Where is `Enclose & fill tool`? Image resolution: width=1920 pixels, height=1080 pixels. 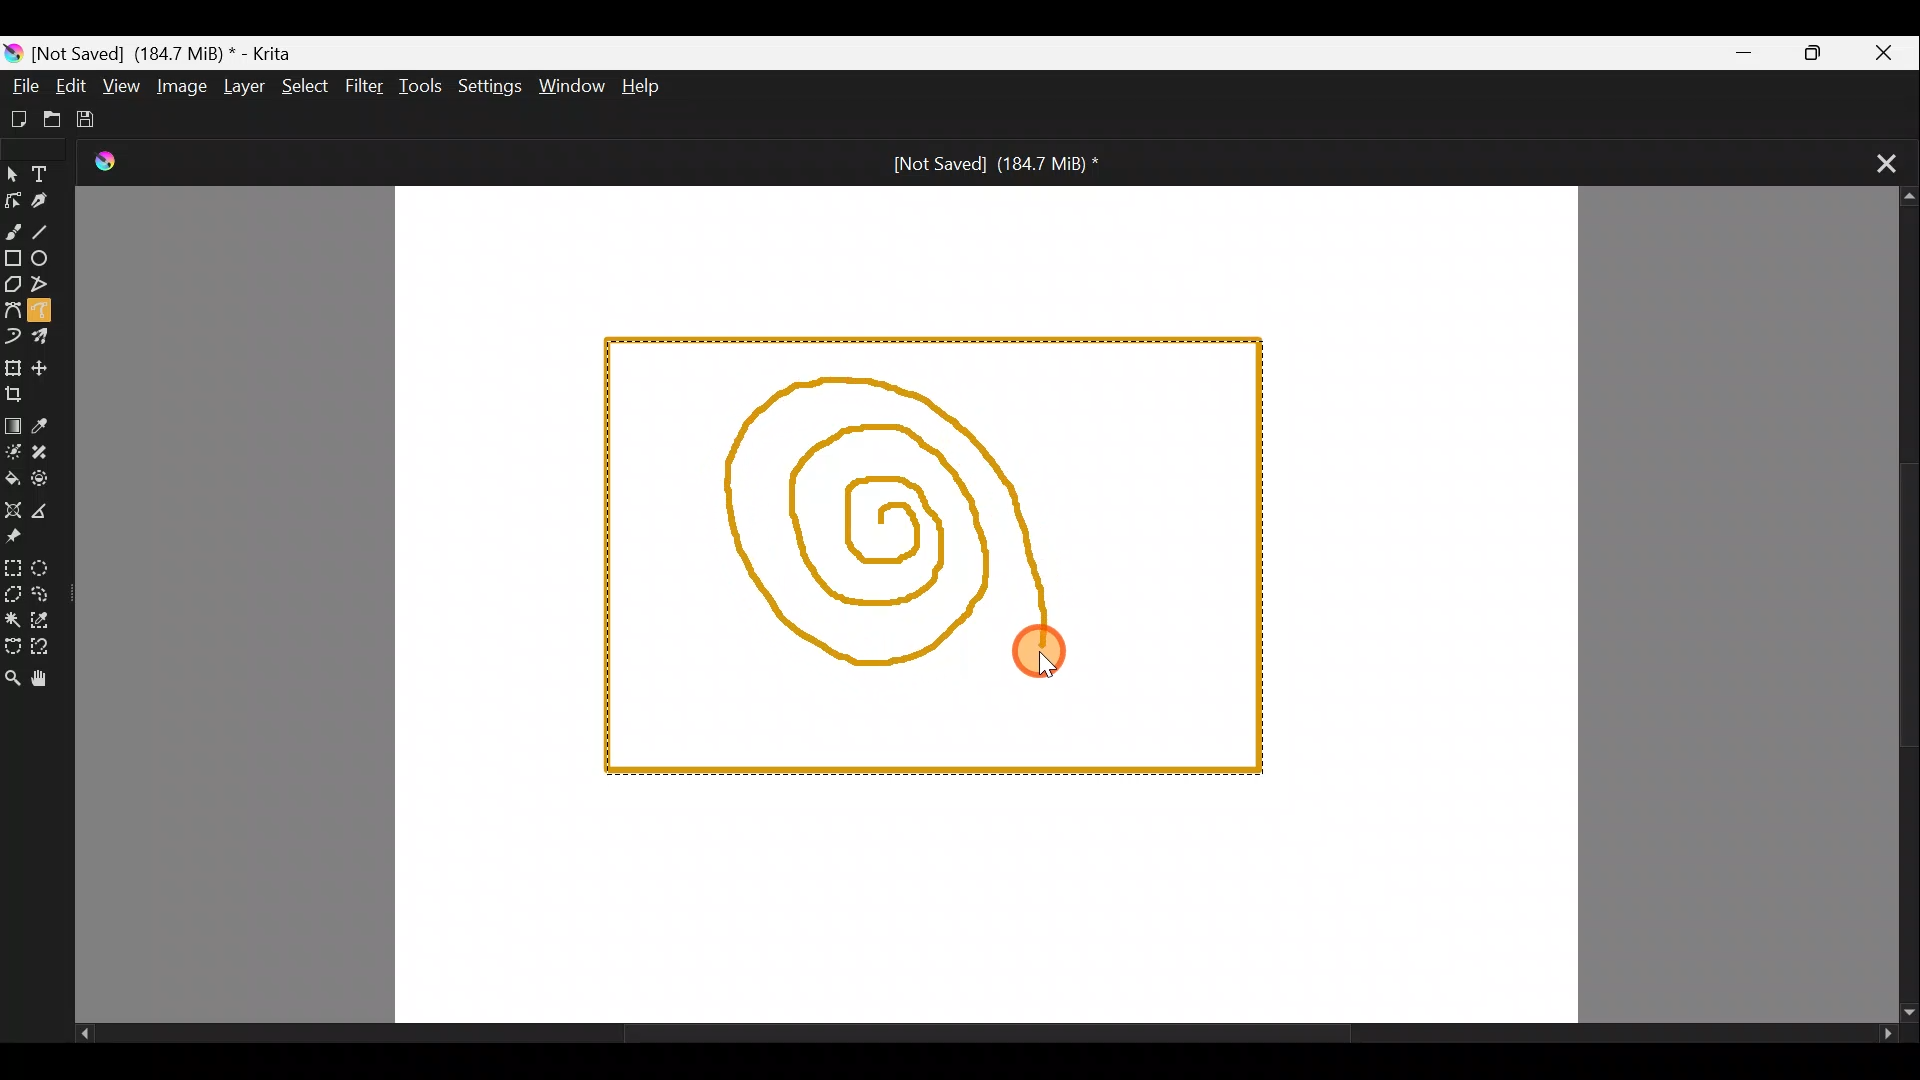 Enclose & fill tool is located at coordinates (43, 483).